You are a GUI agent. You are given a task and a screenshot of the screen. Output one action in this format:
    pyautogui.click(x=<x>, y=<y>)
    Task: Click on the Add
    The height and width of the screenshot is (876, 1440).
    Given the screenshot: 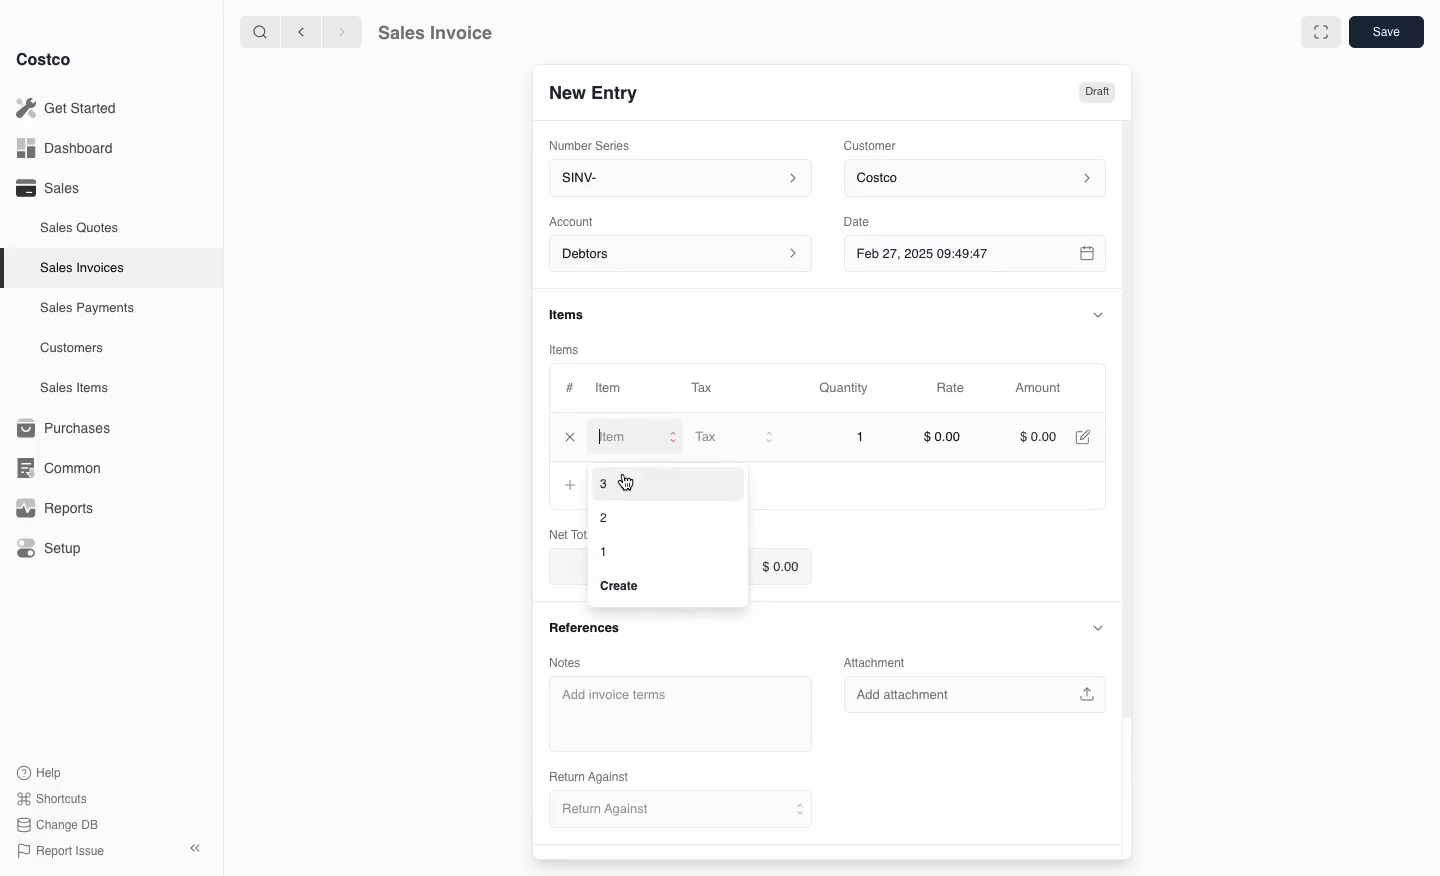 What is the action you would take?
    pyautogui.click(x=571, y=485)
    